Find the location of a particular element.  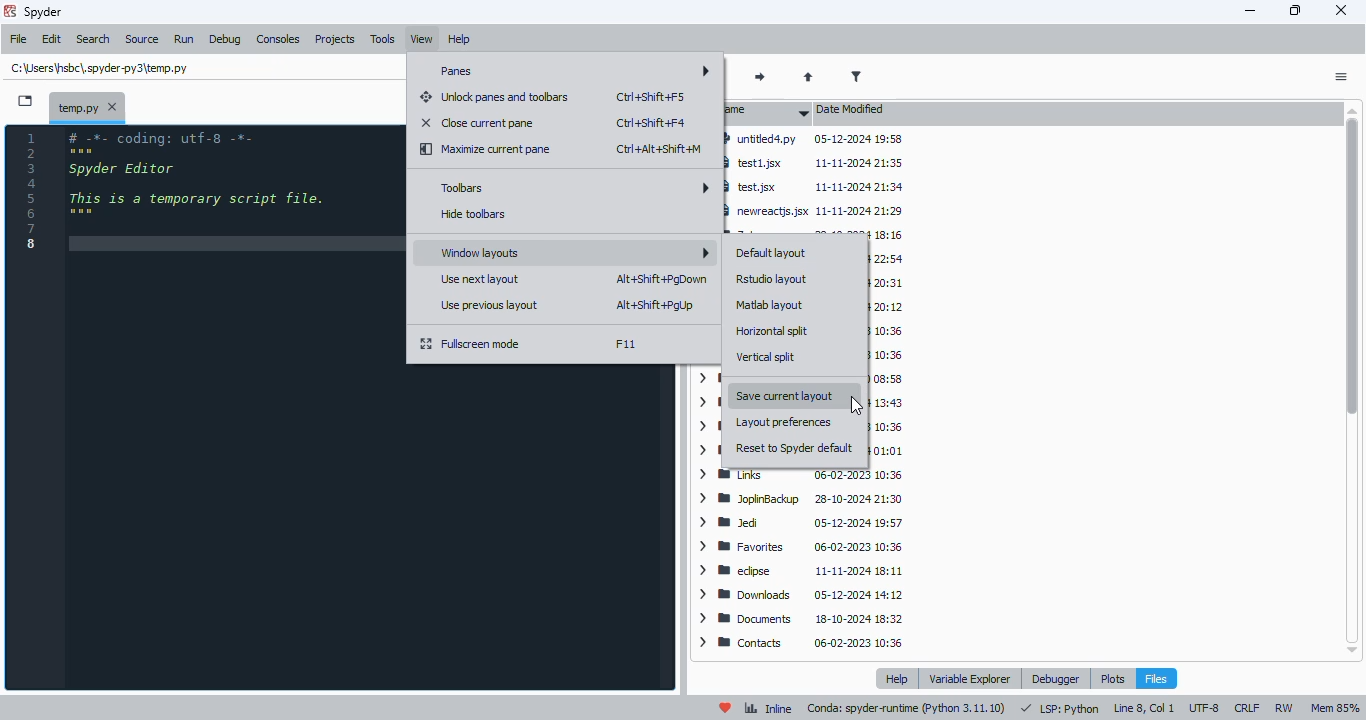

vertical split is located at coordinates (766, 356).